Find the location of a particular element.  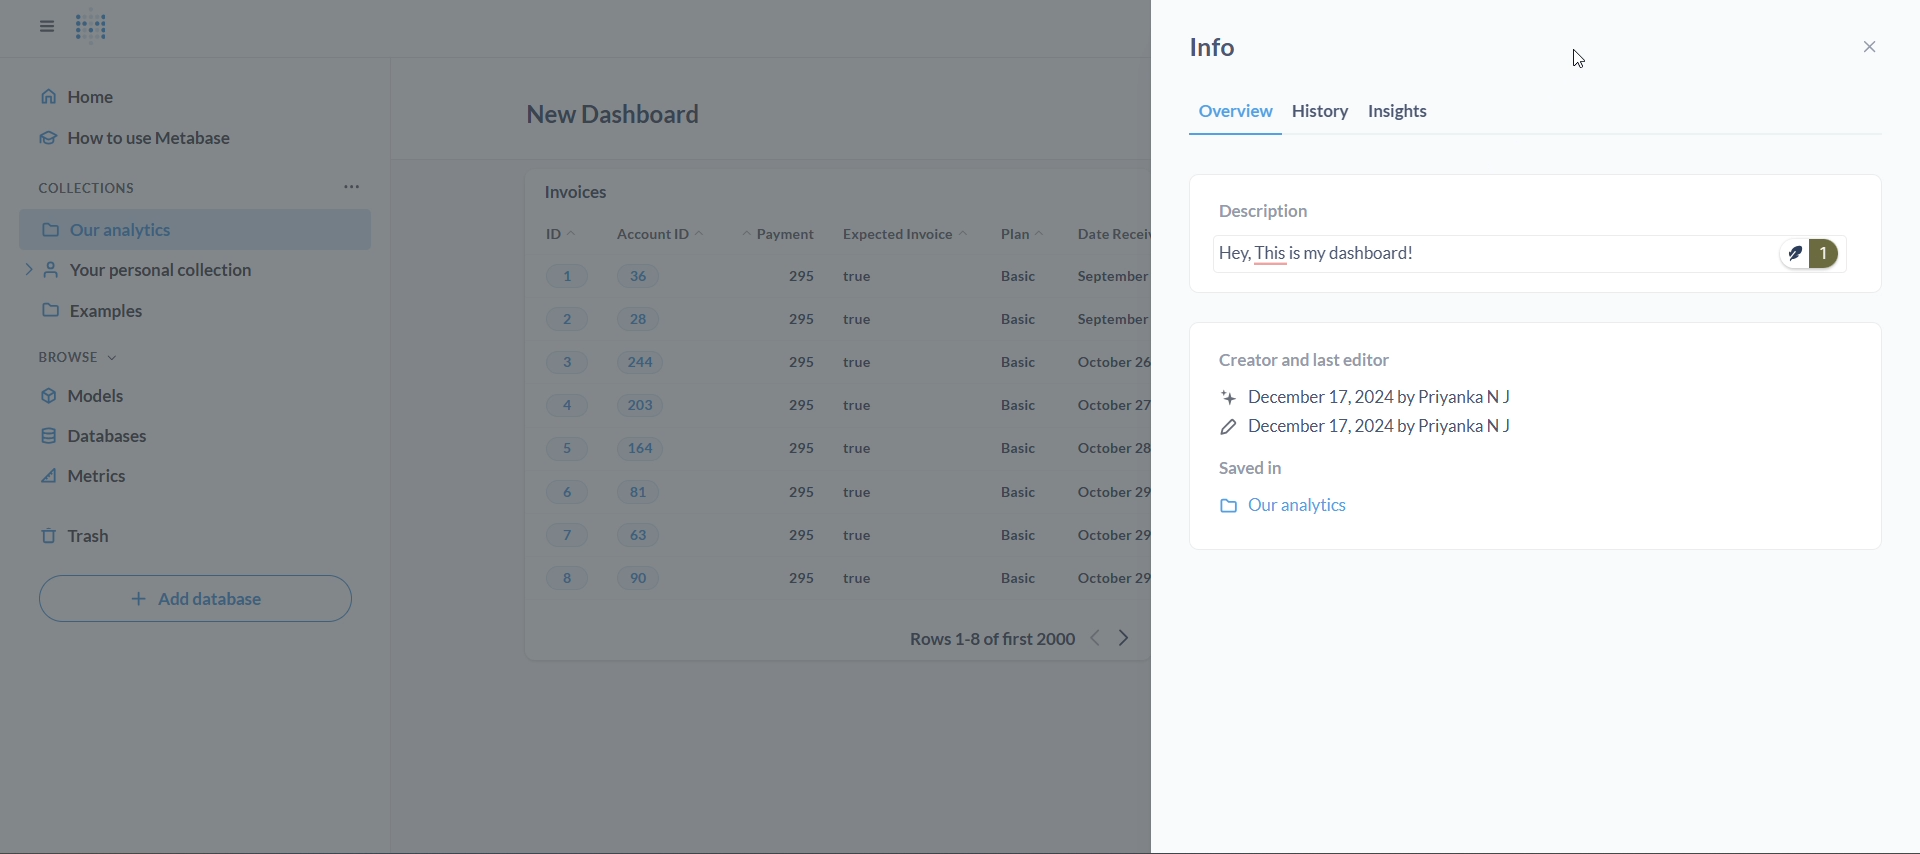

examples is located at coordinates (188, 314).